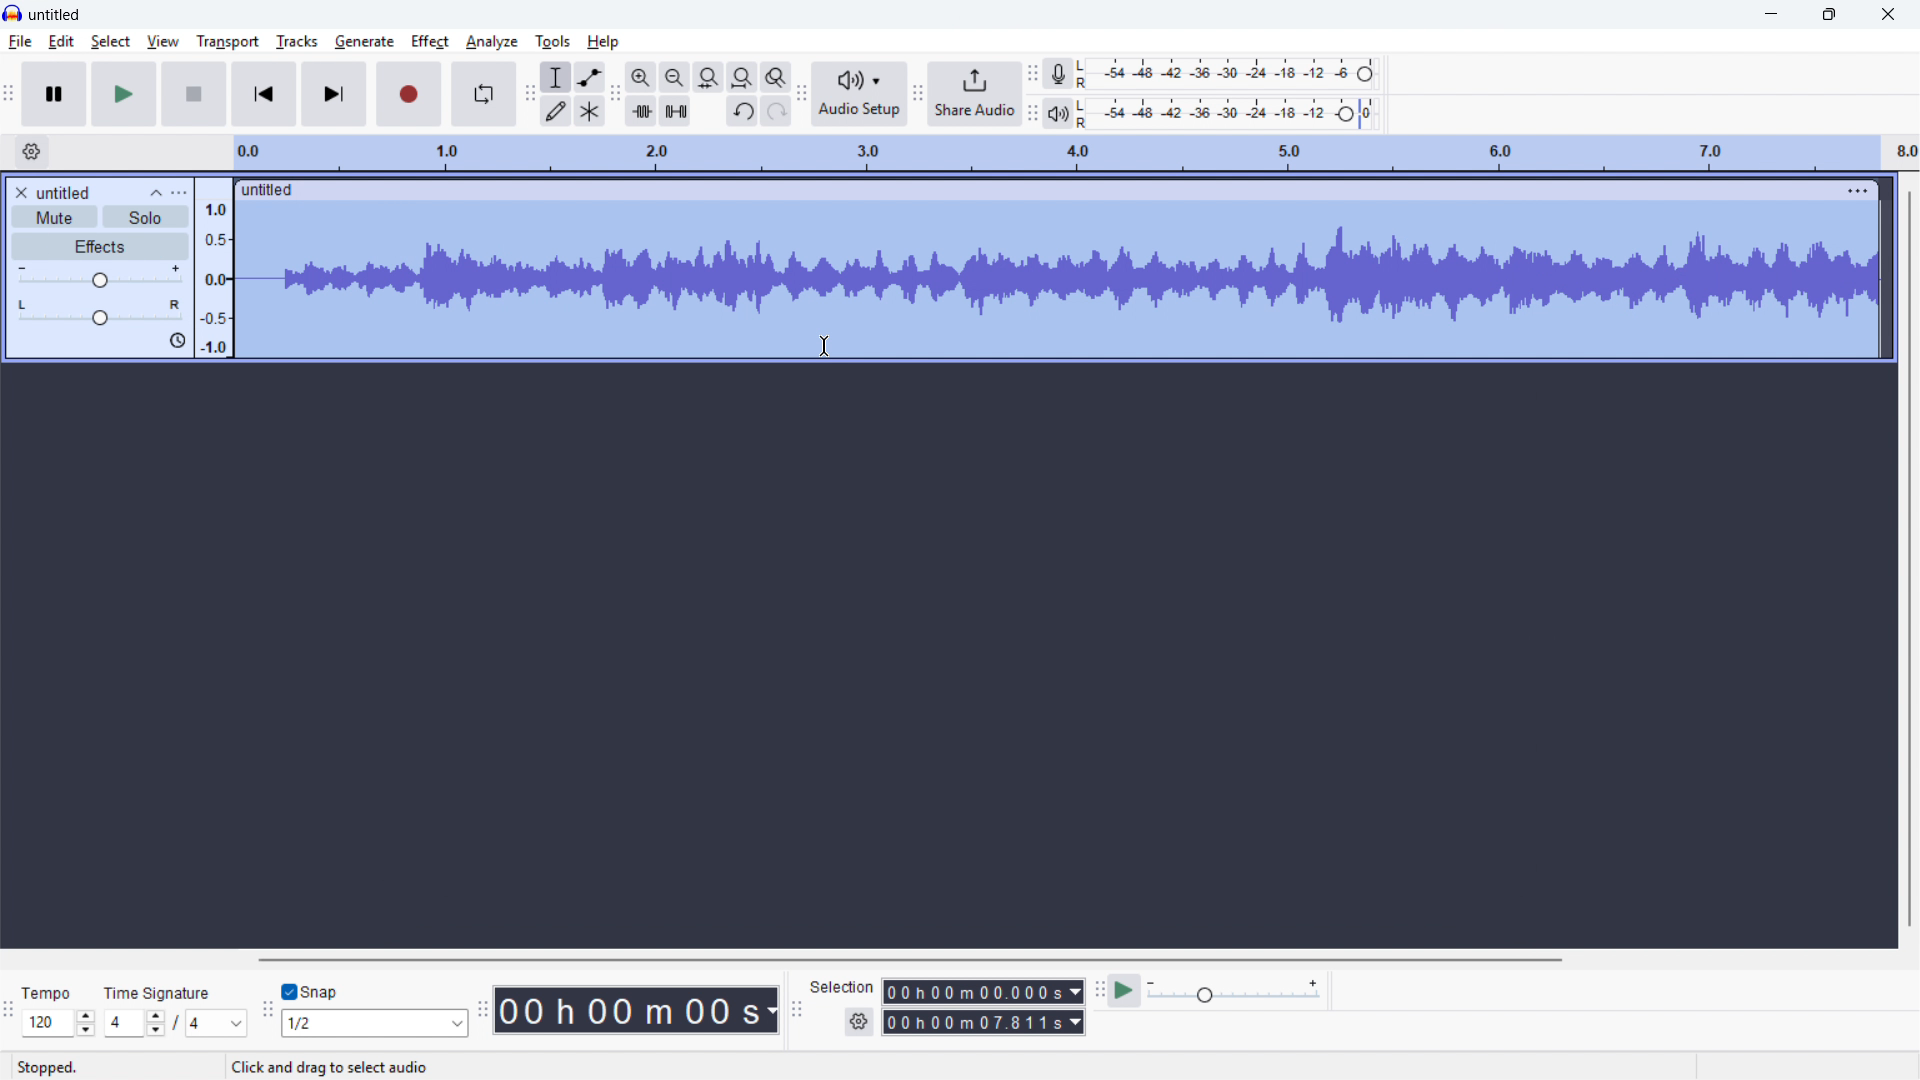 The height and width of the screenshot is (1080, 1920). I want to click on timeline settings, so click(31, 152).